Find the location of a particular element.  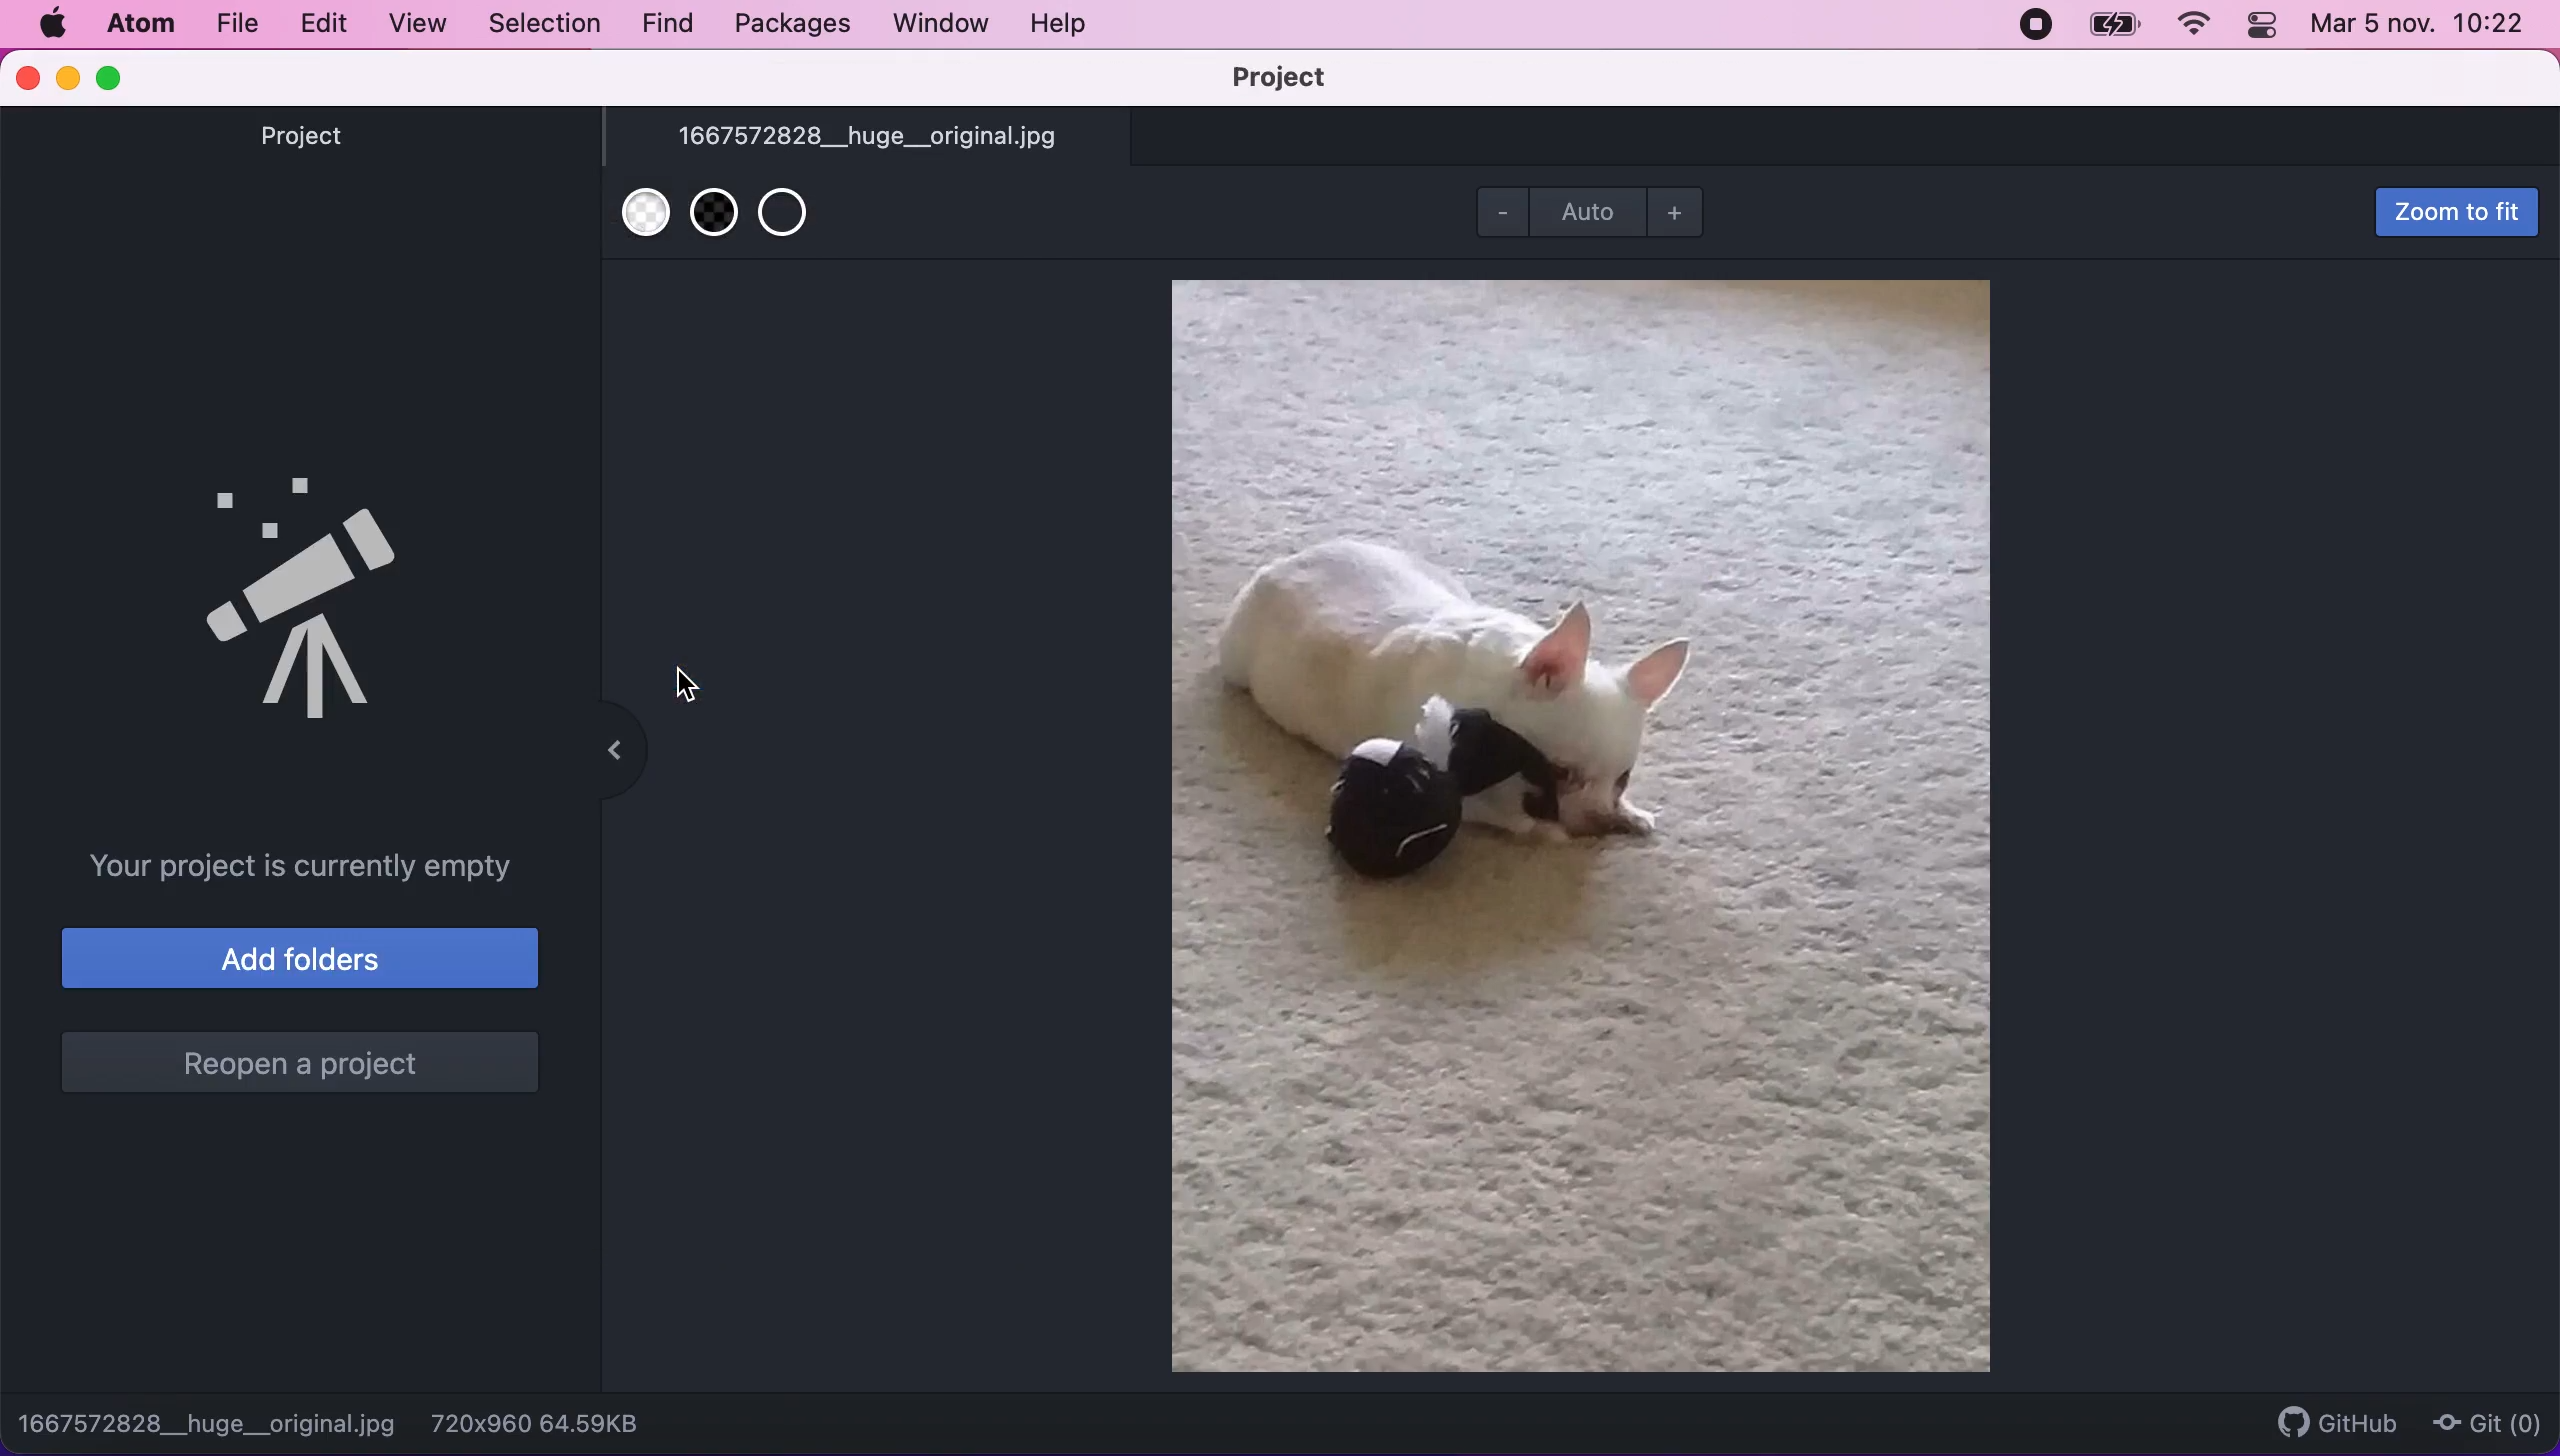

project  is located at coordinates (1274, 78).